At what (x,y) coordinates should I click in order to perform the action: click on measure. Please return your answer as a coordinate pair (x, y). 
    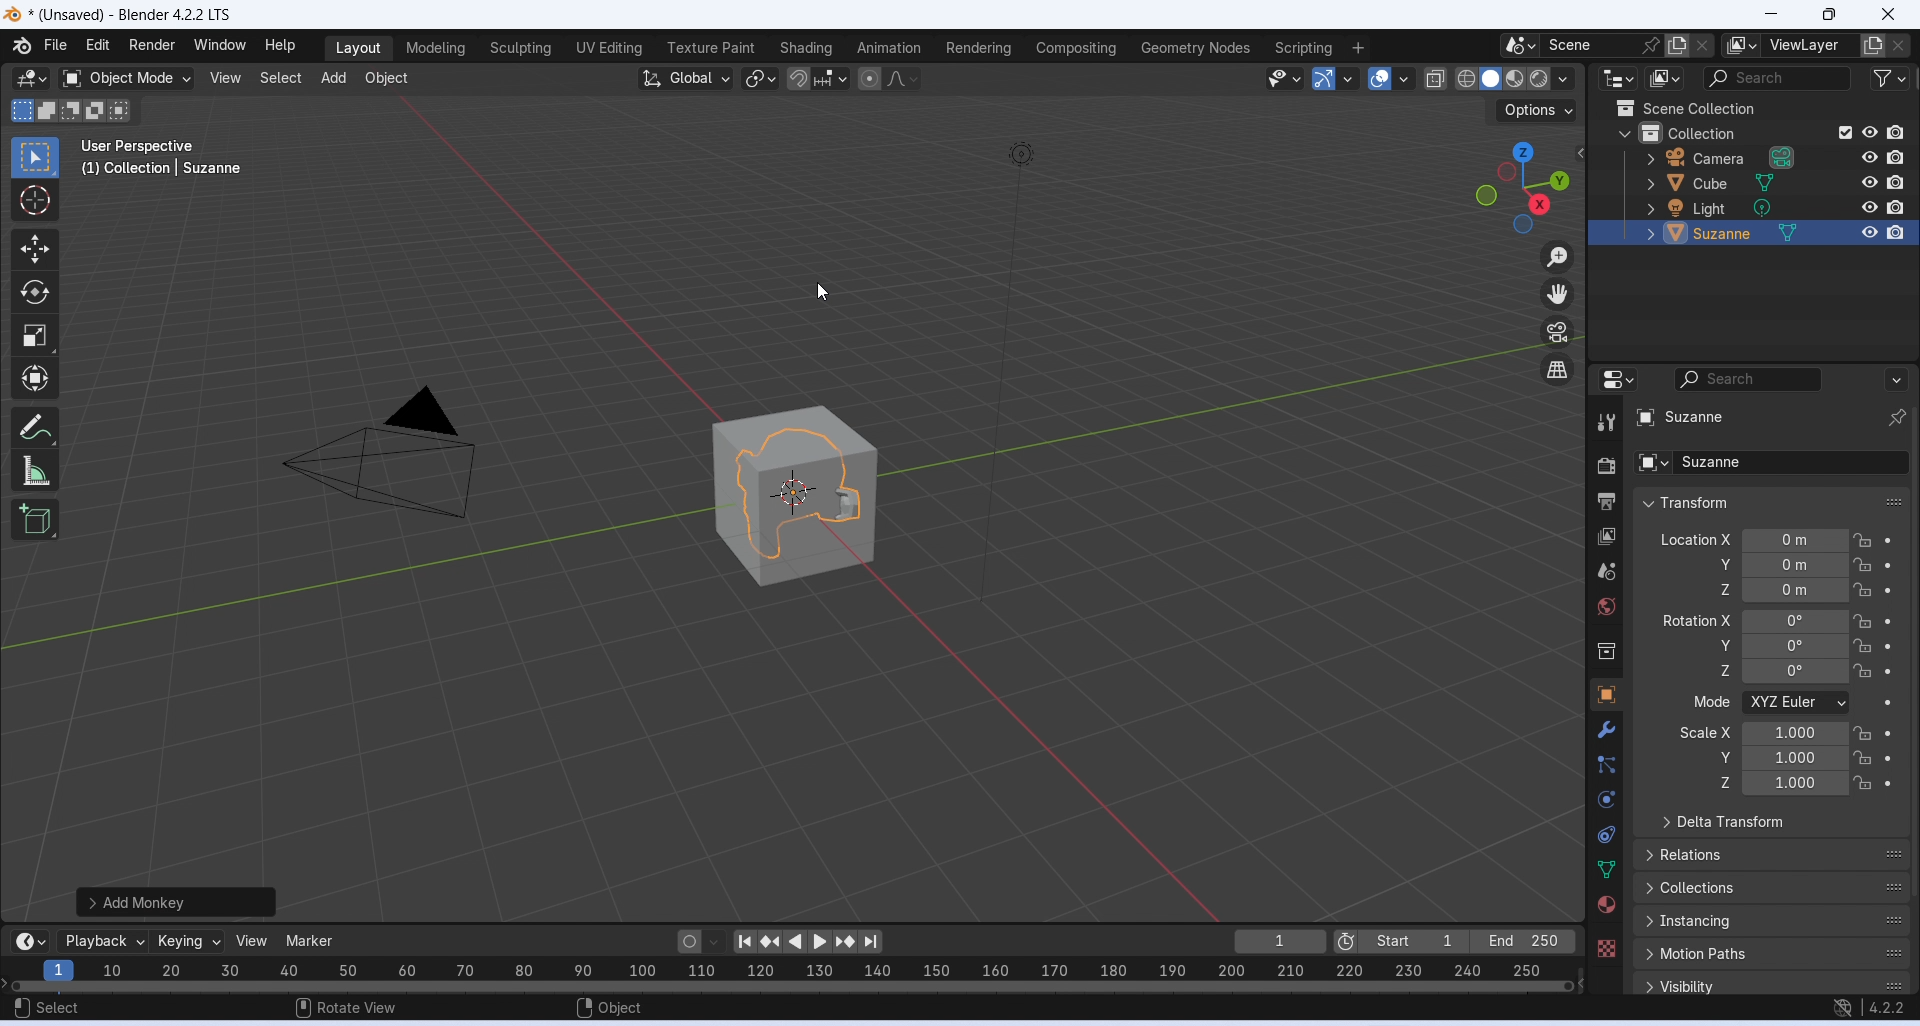
    Looking at the image, I should click on (35, 469).